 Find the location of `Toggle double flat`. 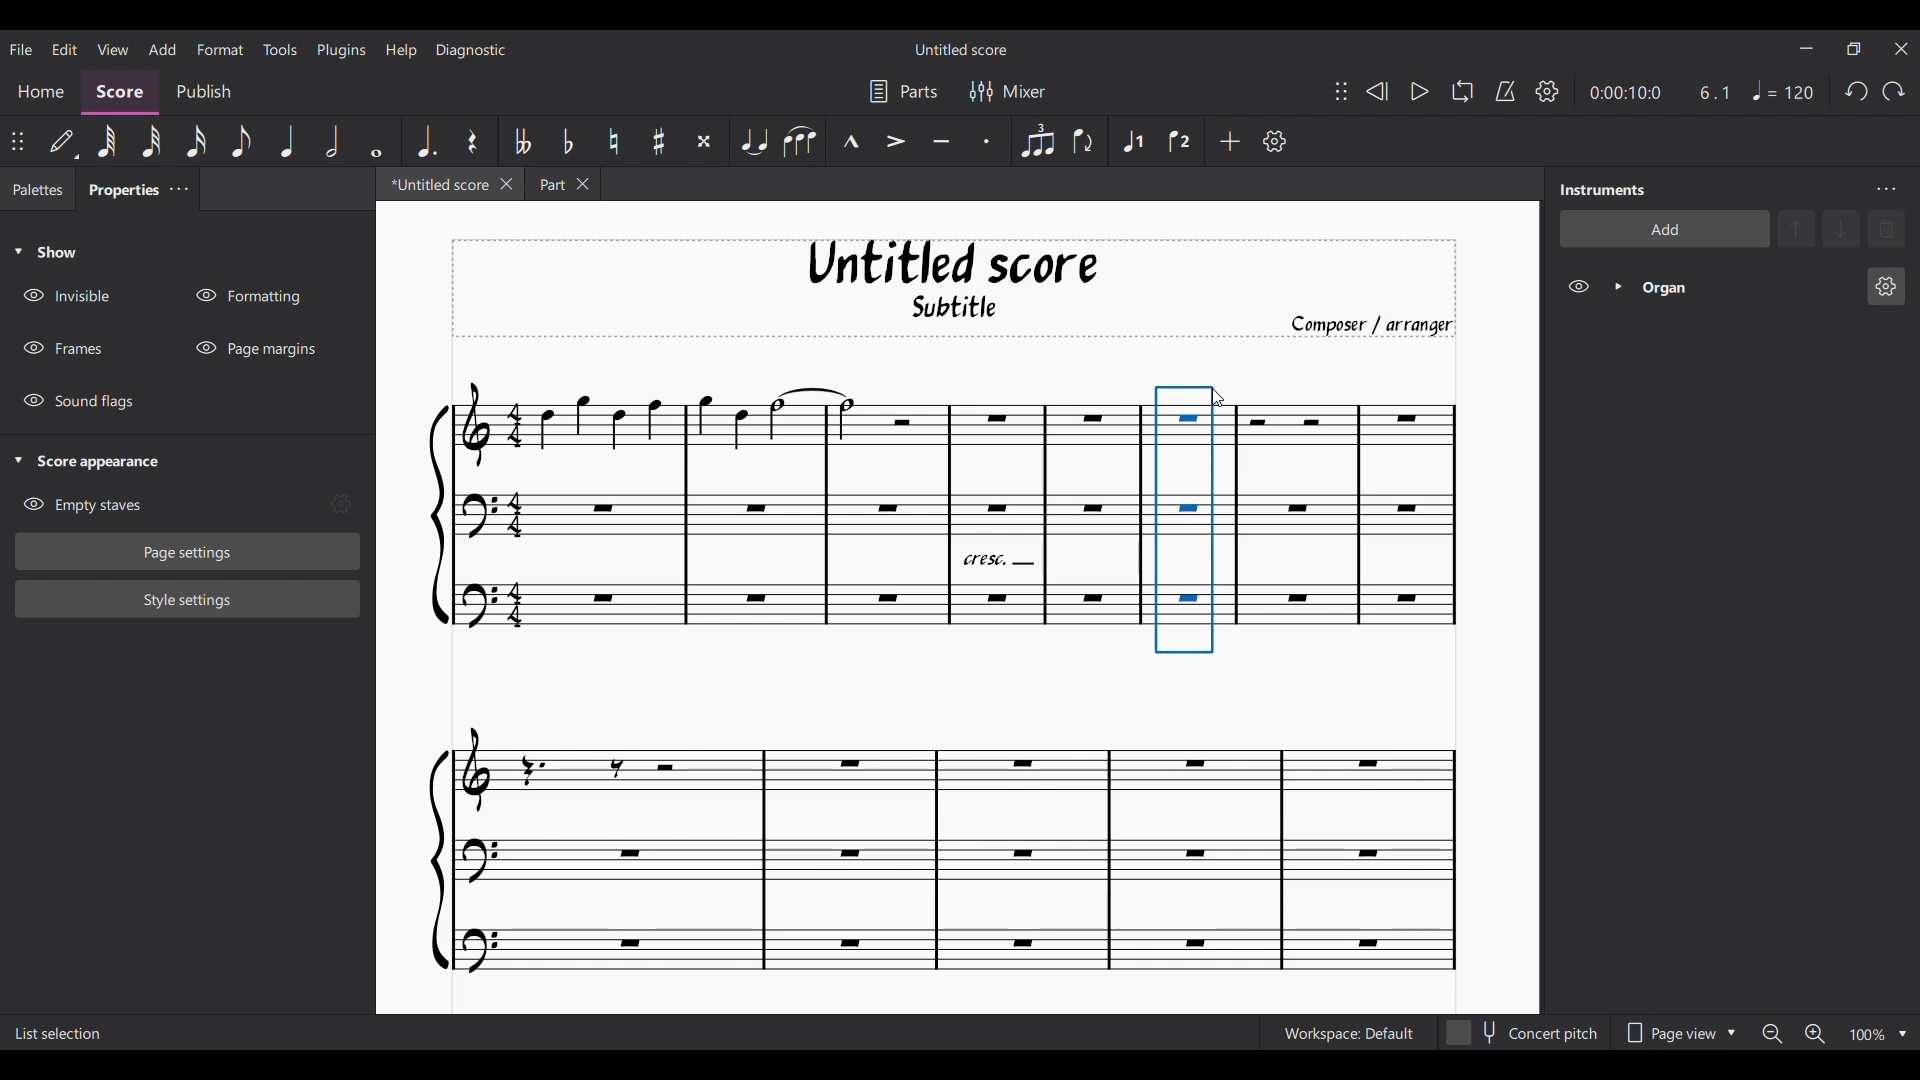

Toggle double flat is located at coordinates (521, 140).